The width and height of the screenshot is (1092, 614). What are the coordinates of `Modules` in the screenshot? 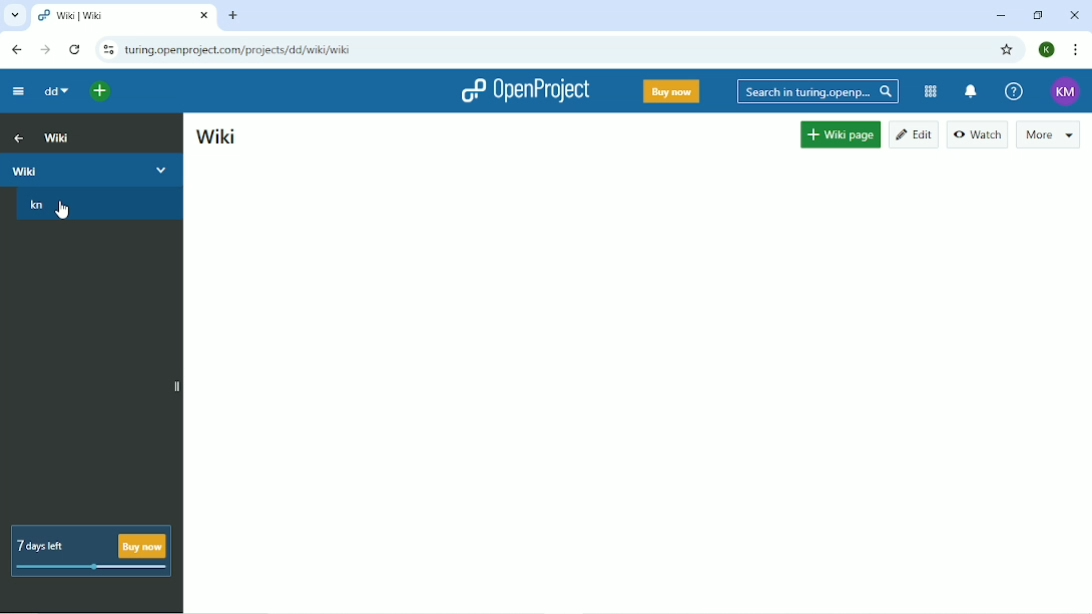 It's located at (930, 91).